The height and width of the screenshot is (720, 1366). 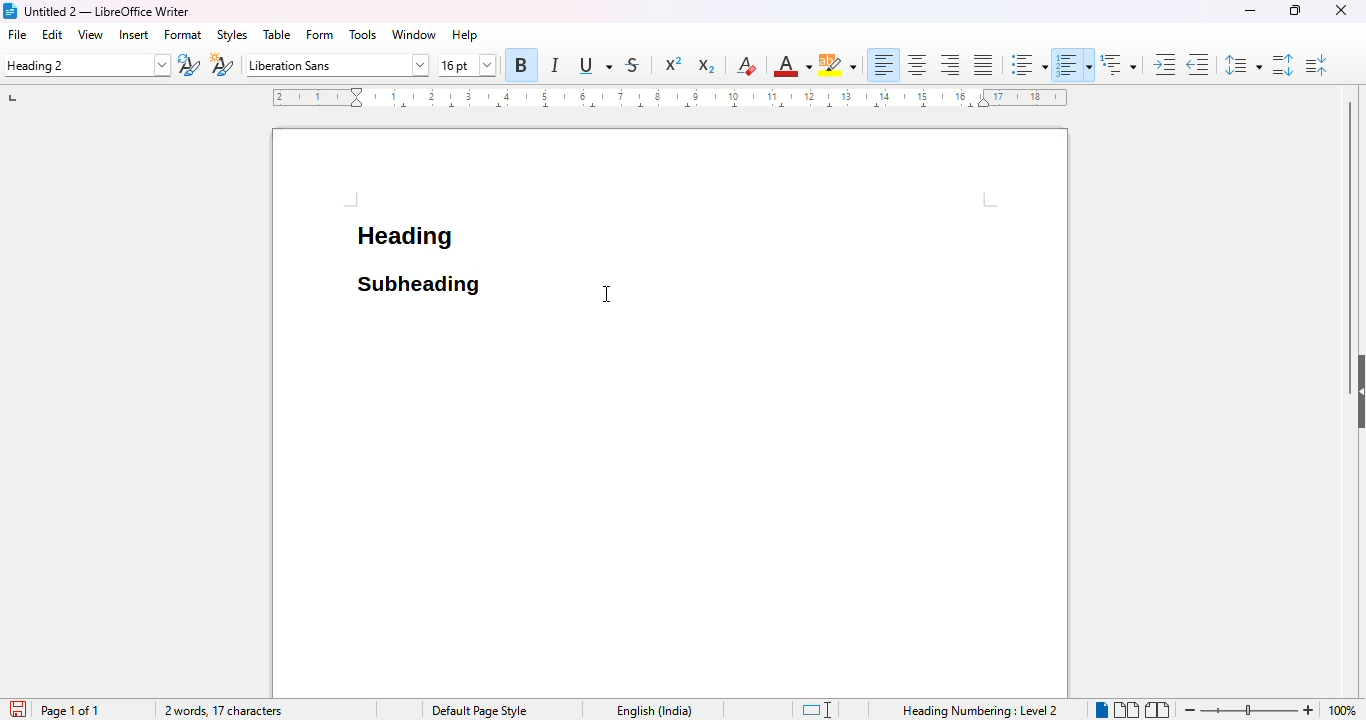 What do you see at coordinates (53, 34) in the screenshot?
I see `edit` at bounding box center [53, 34].